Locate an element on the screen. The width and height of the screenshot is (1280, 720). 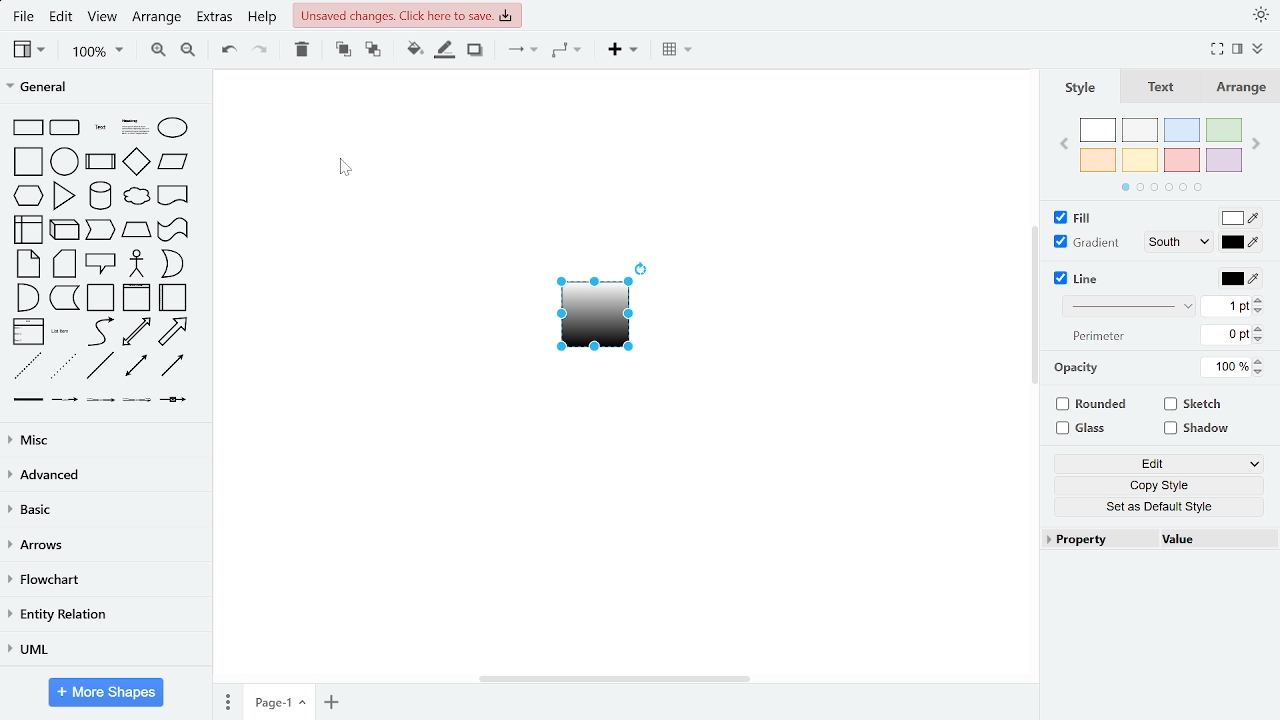
flowchart is located at coordinates (105, 580).